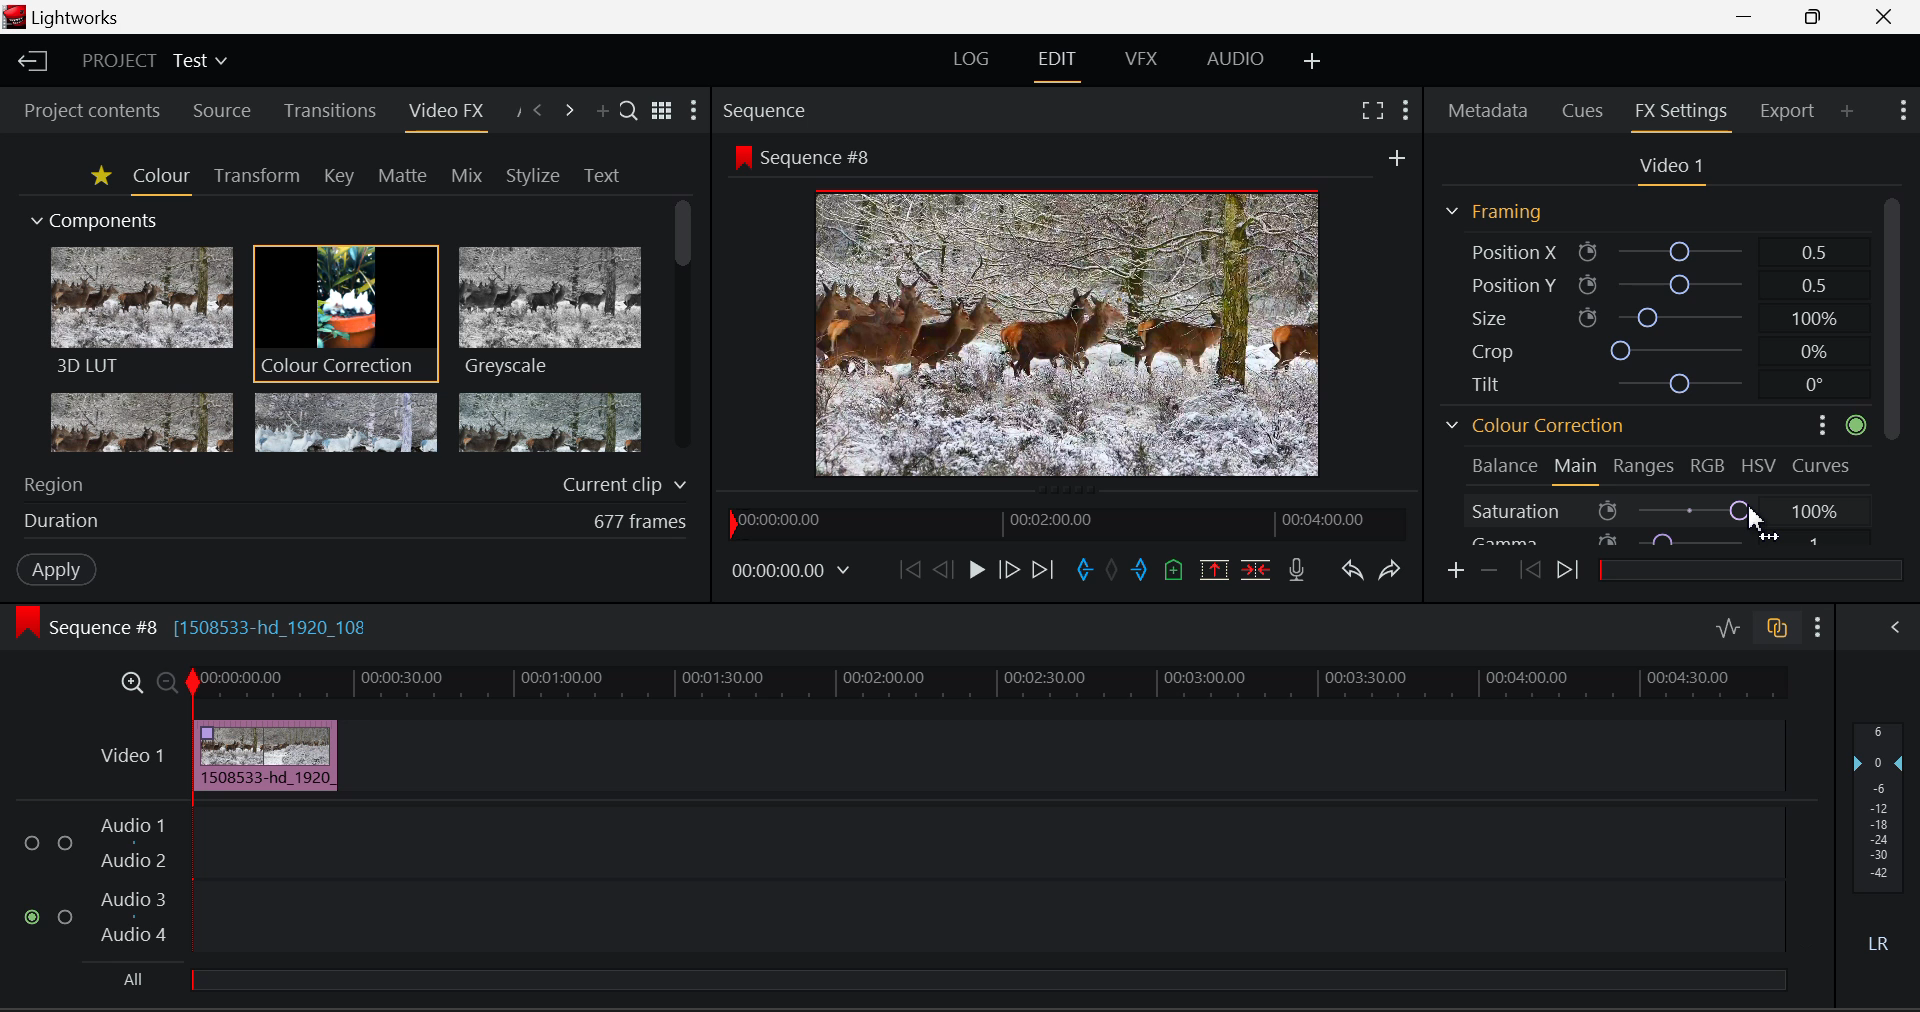  What do you see at coordinates (984, 685) in the screenshot?
I see `Project Timeline` at bounding box center [984, 685].